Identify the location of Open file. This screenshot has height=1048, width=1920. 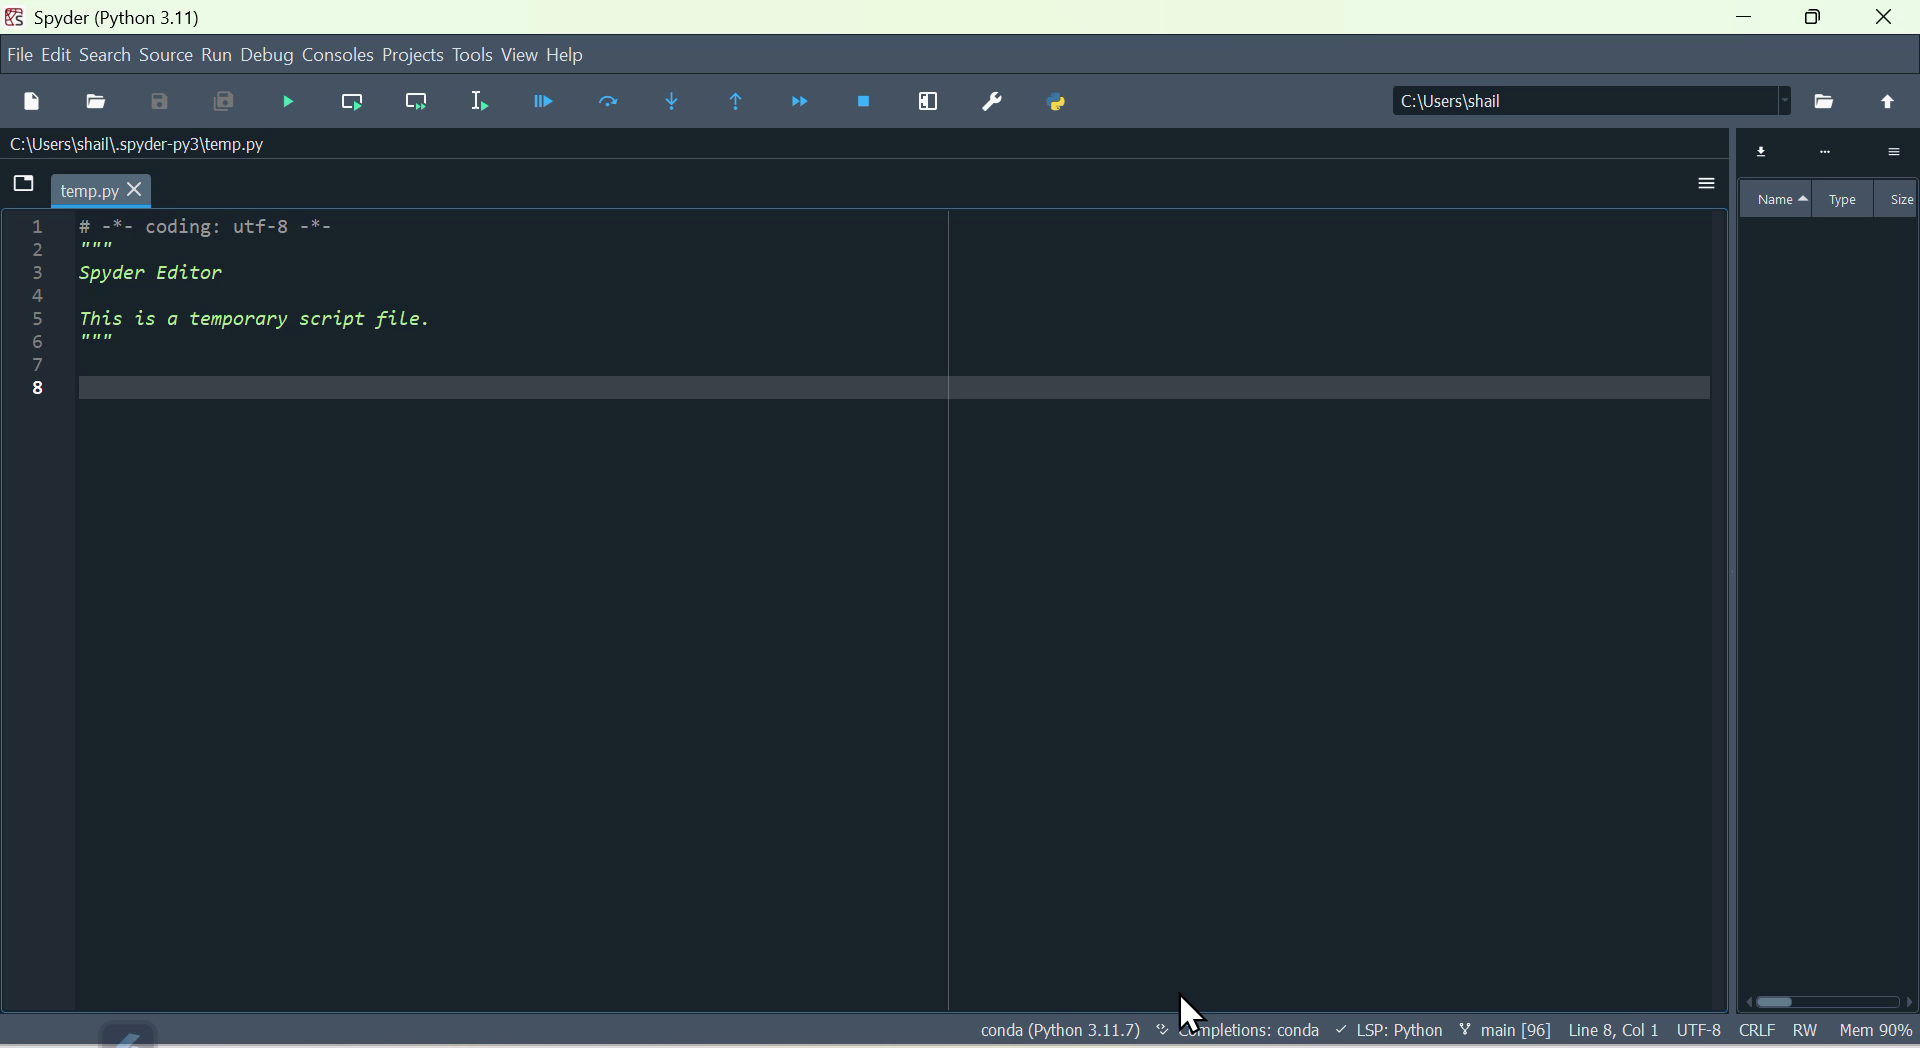
(96, 101).